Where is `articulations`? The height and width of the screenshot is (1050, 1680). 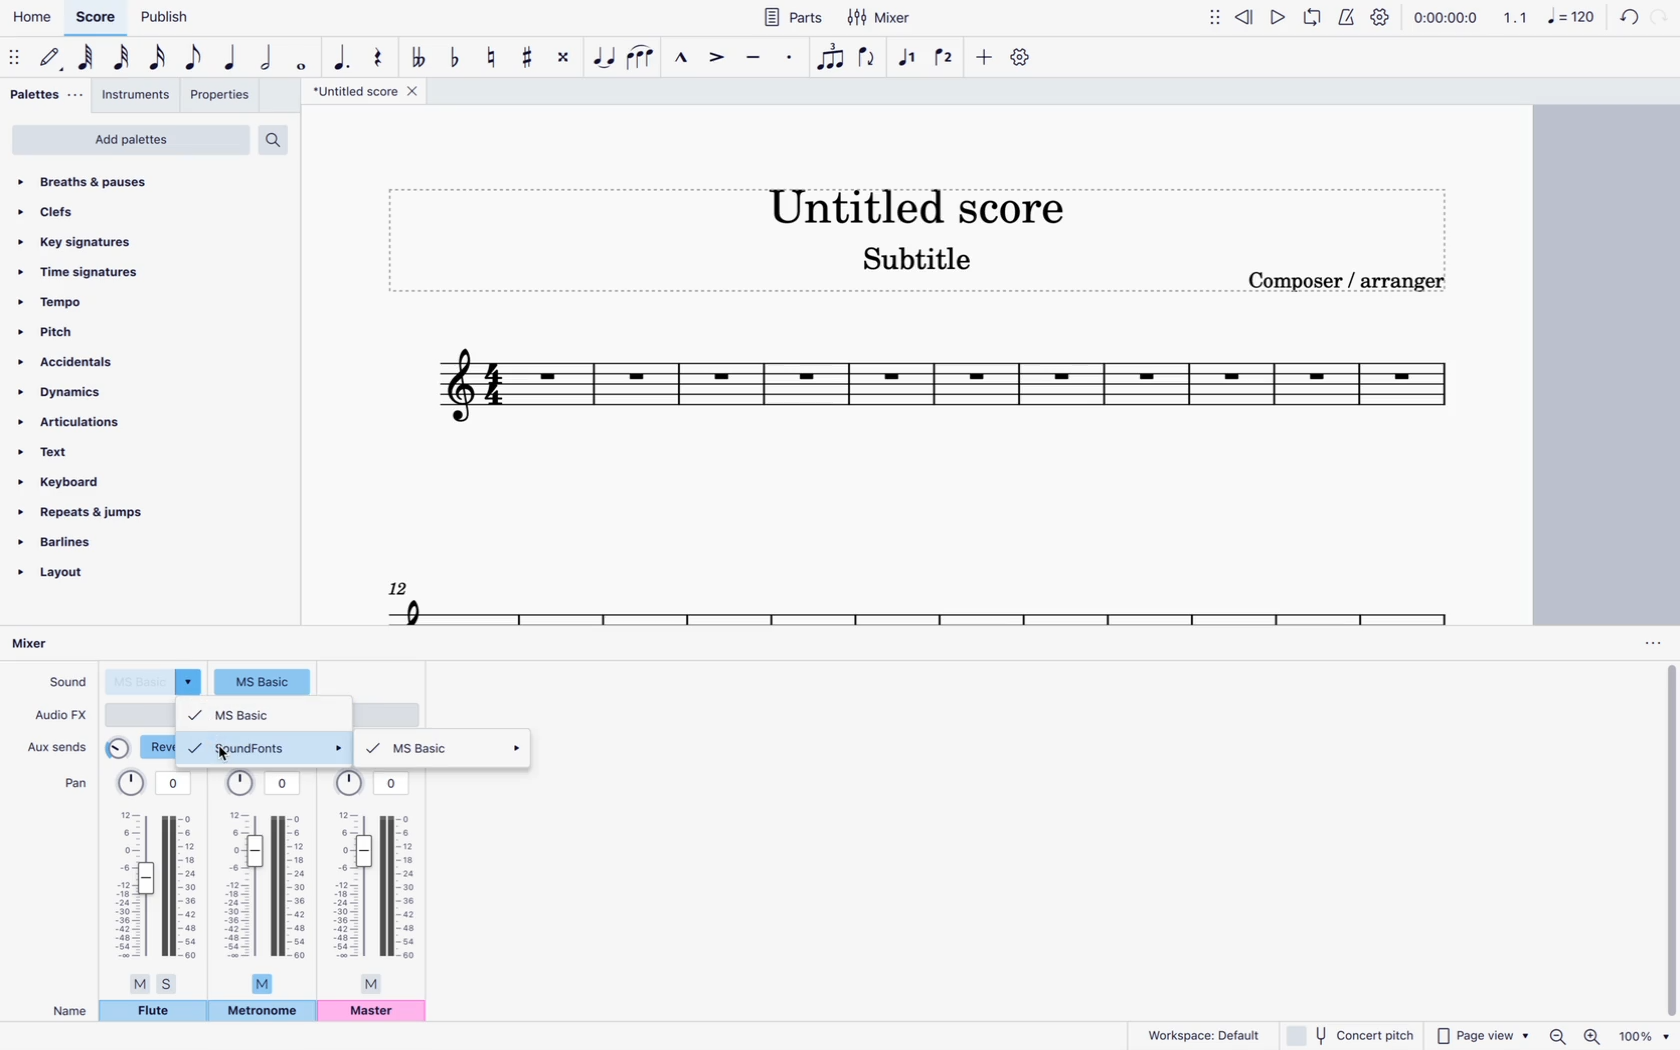
articulations is located at coordinates (75, 425).